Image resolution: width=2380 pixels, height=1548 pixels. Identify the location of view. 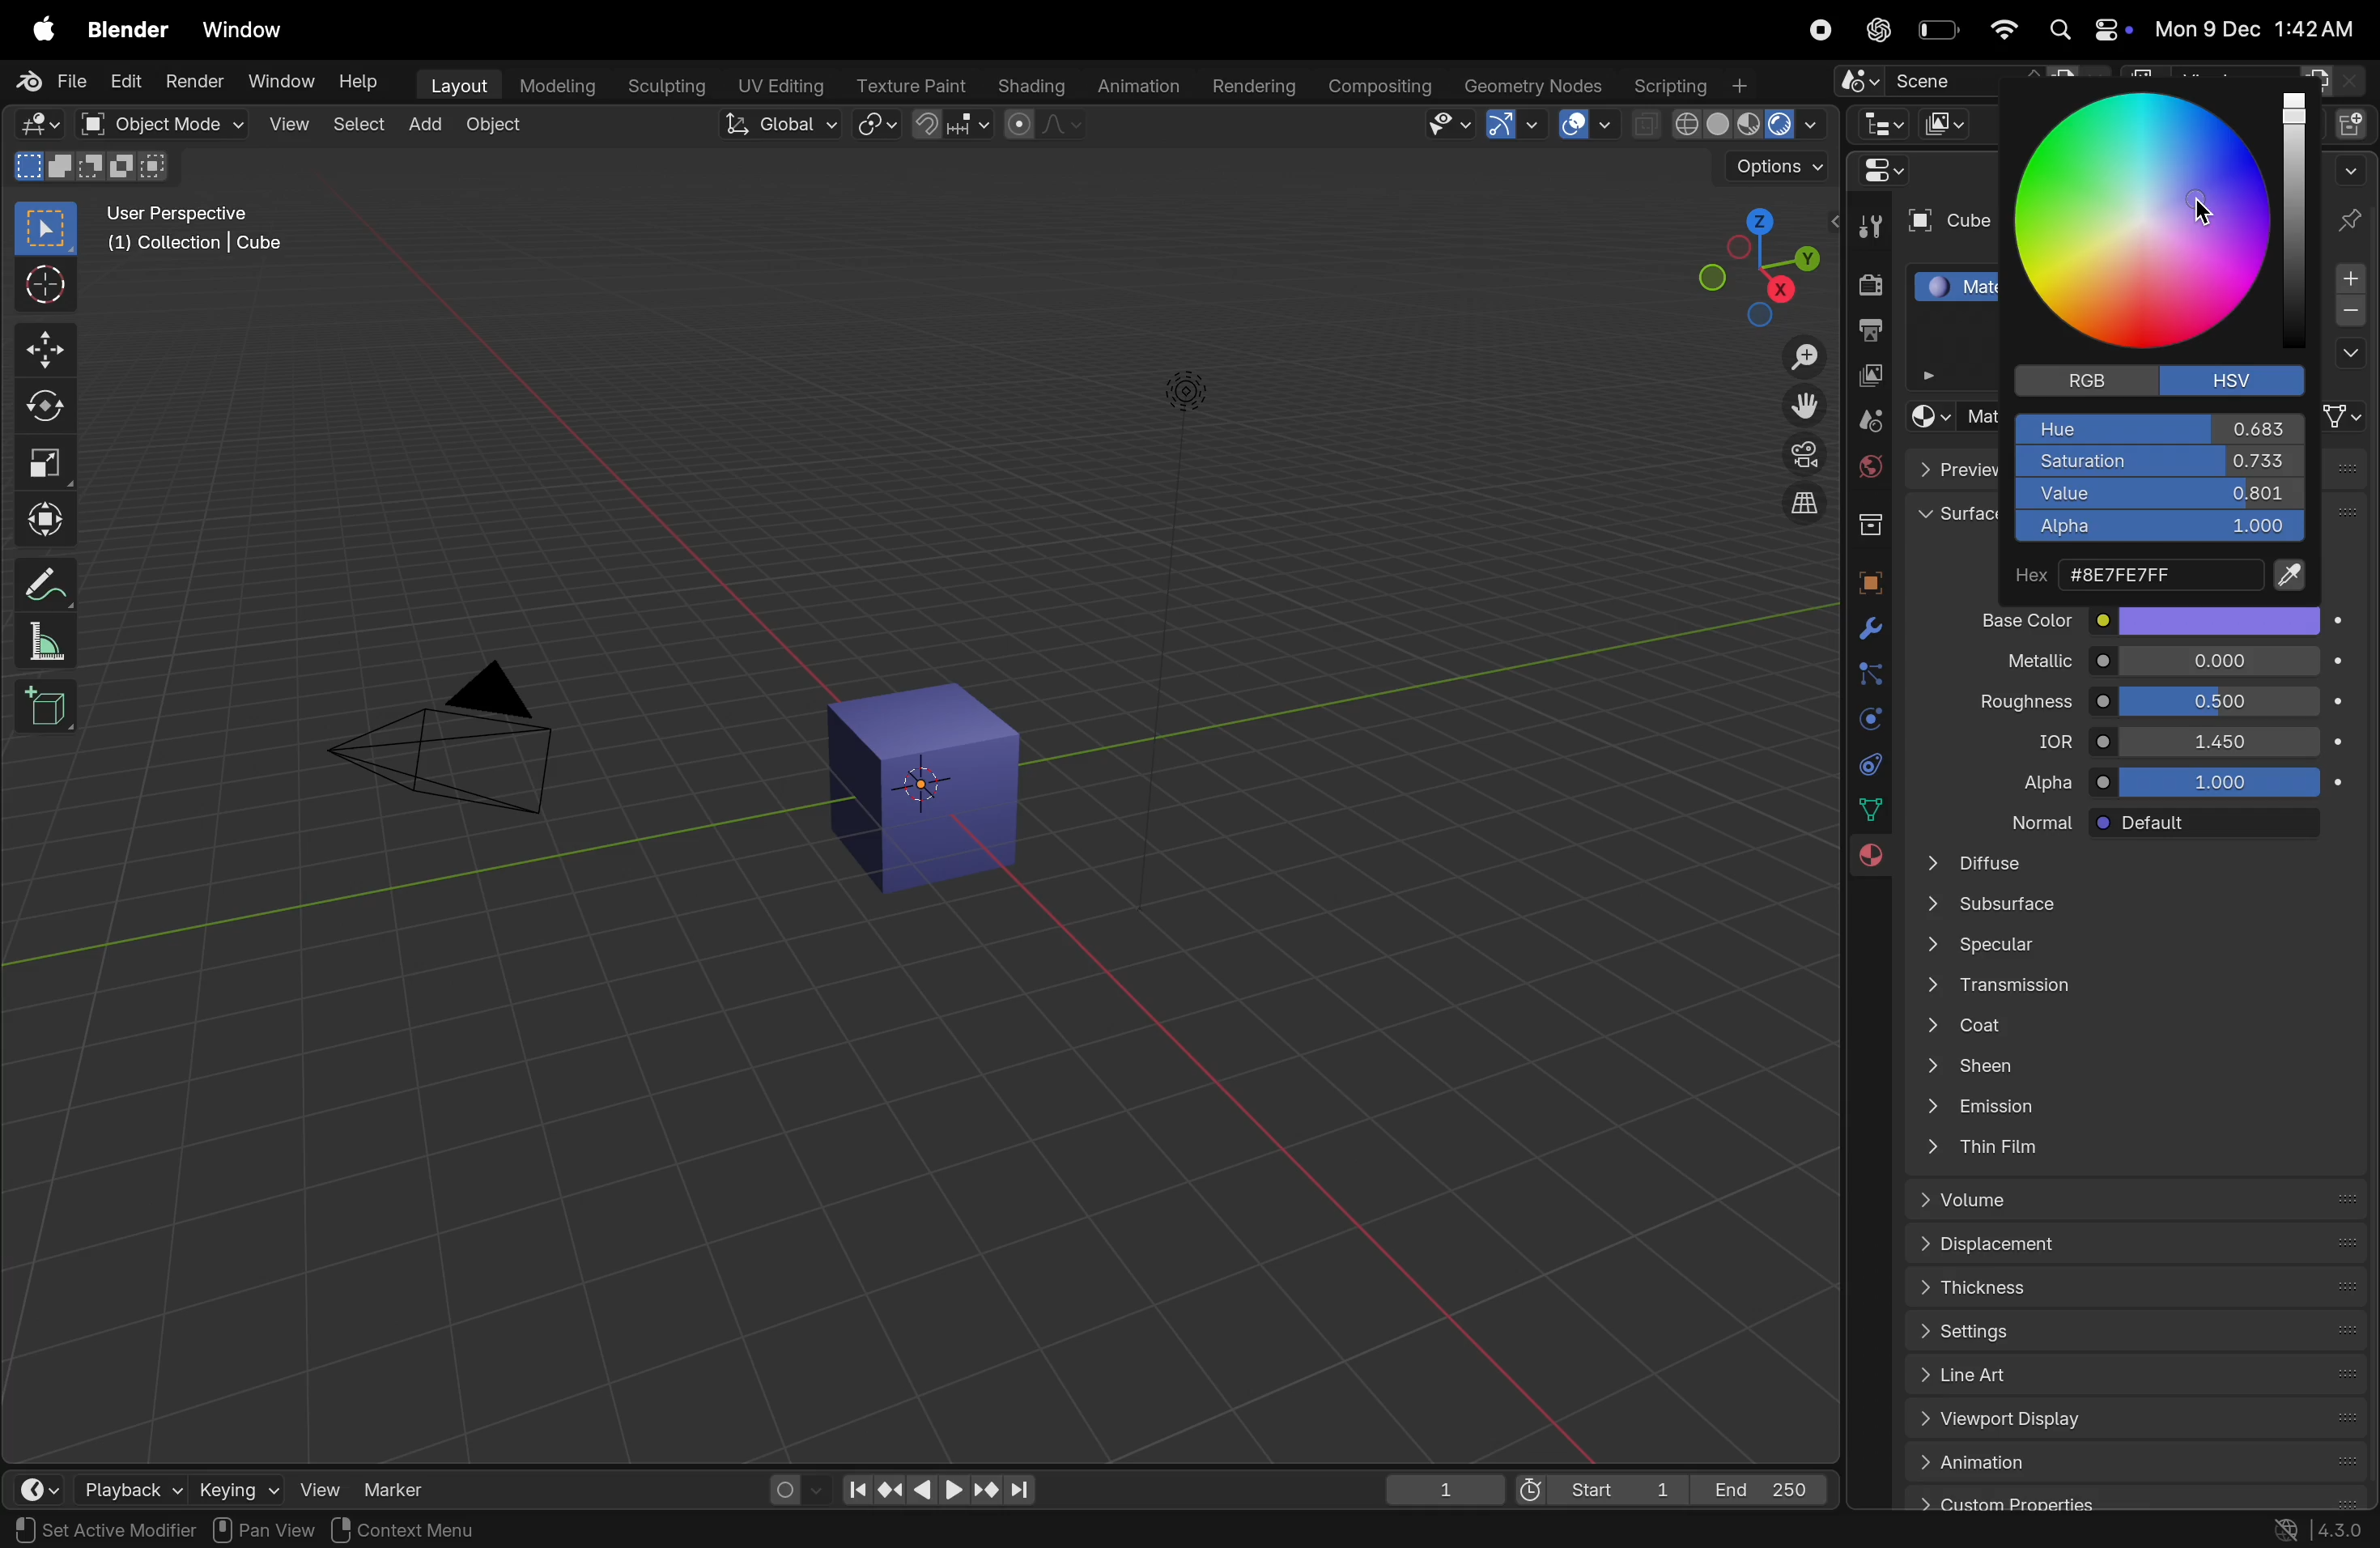
(288, 126).